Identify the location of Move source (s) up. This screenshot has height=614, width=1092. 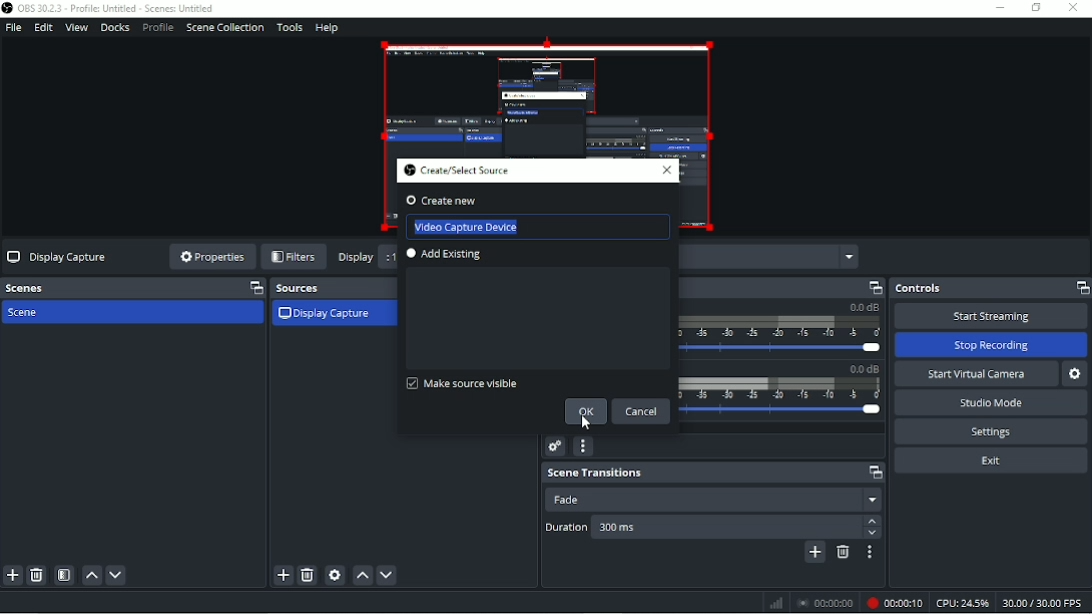
(363, 576).